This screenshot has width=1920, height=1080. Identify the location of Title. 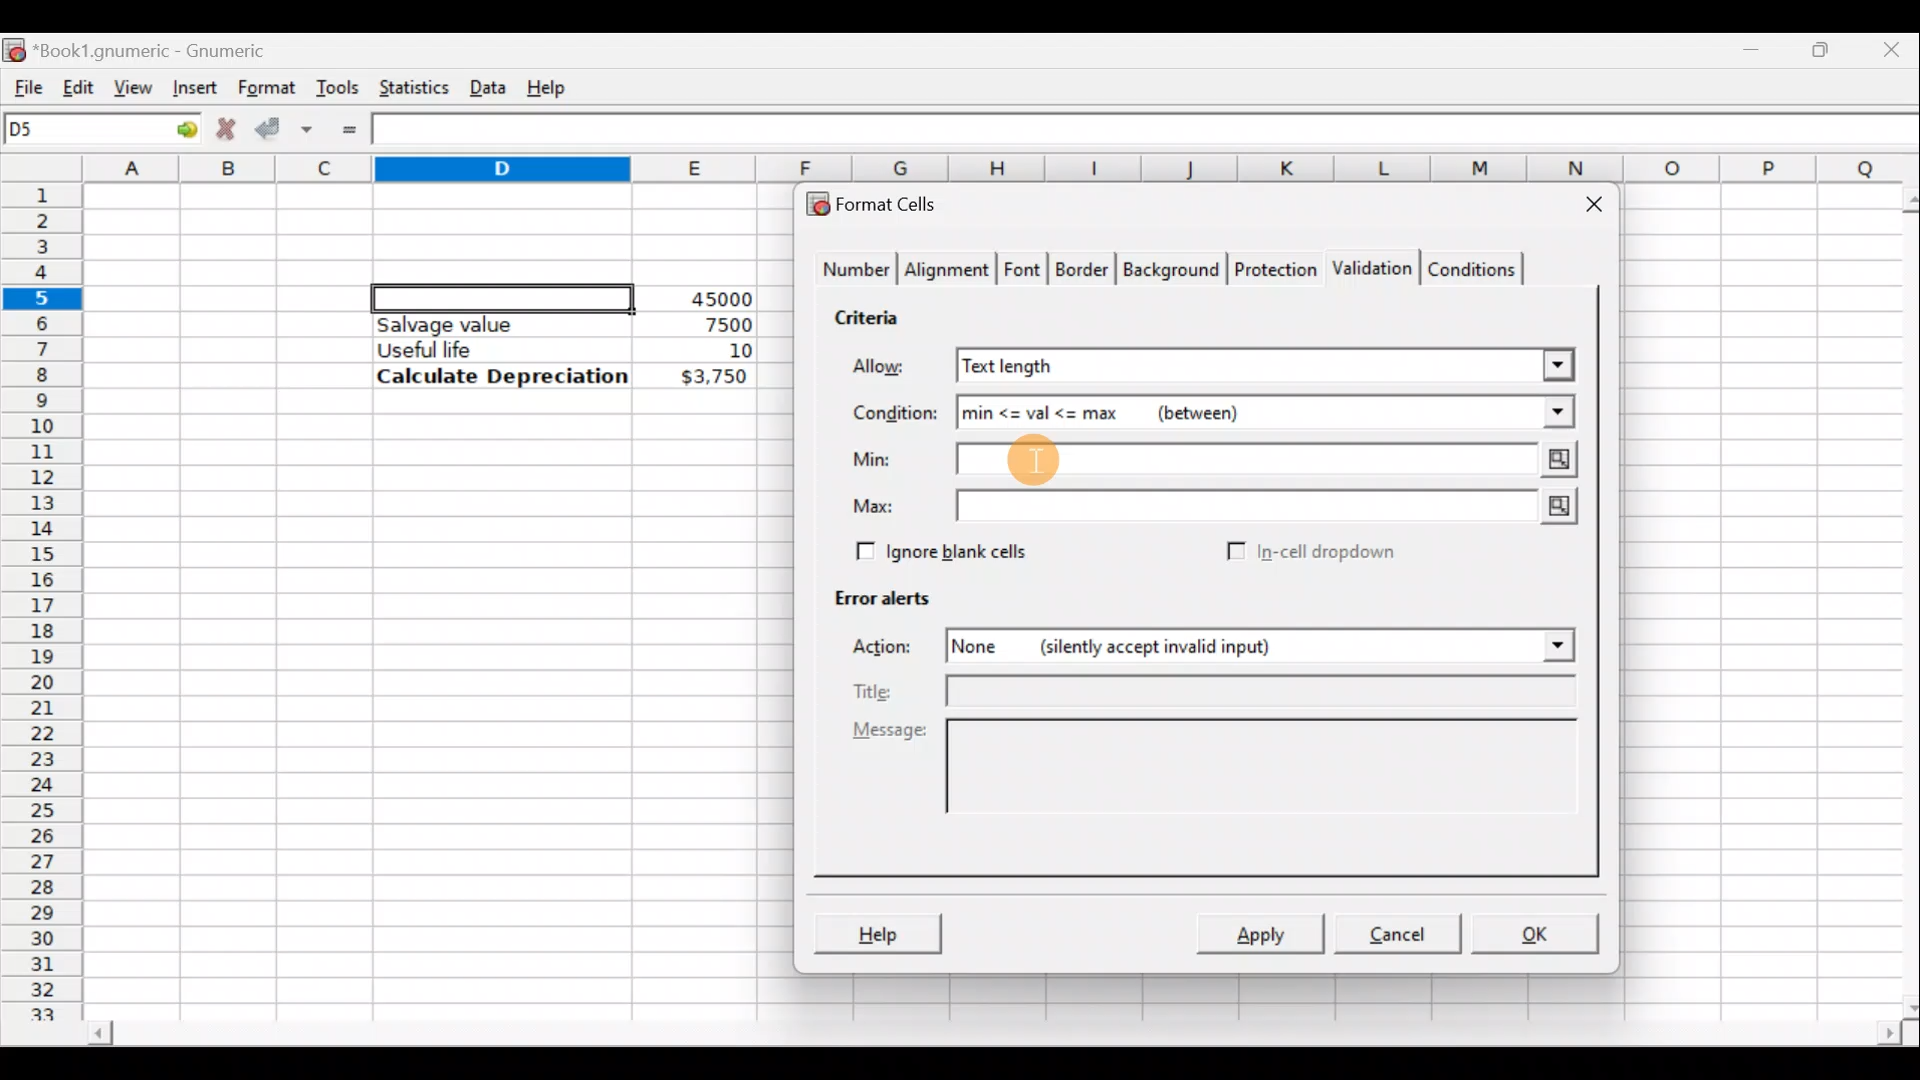
(1216, 694).